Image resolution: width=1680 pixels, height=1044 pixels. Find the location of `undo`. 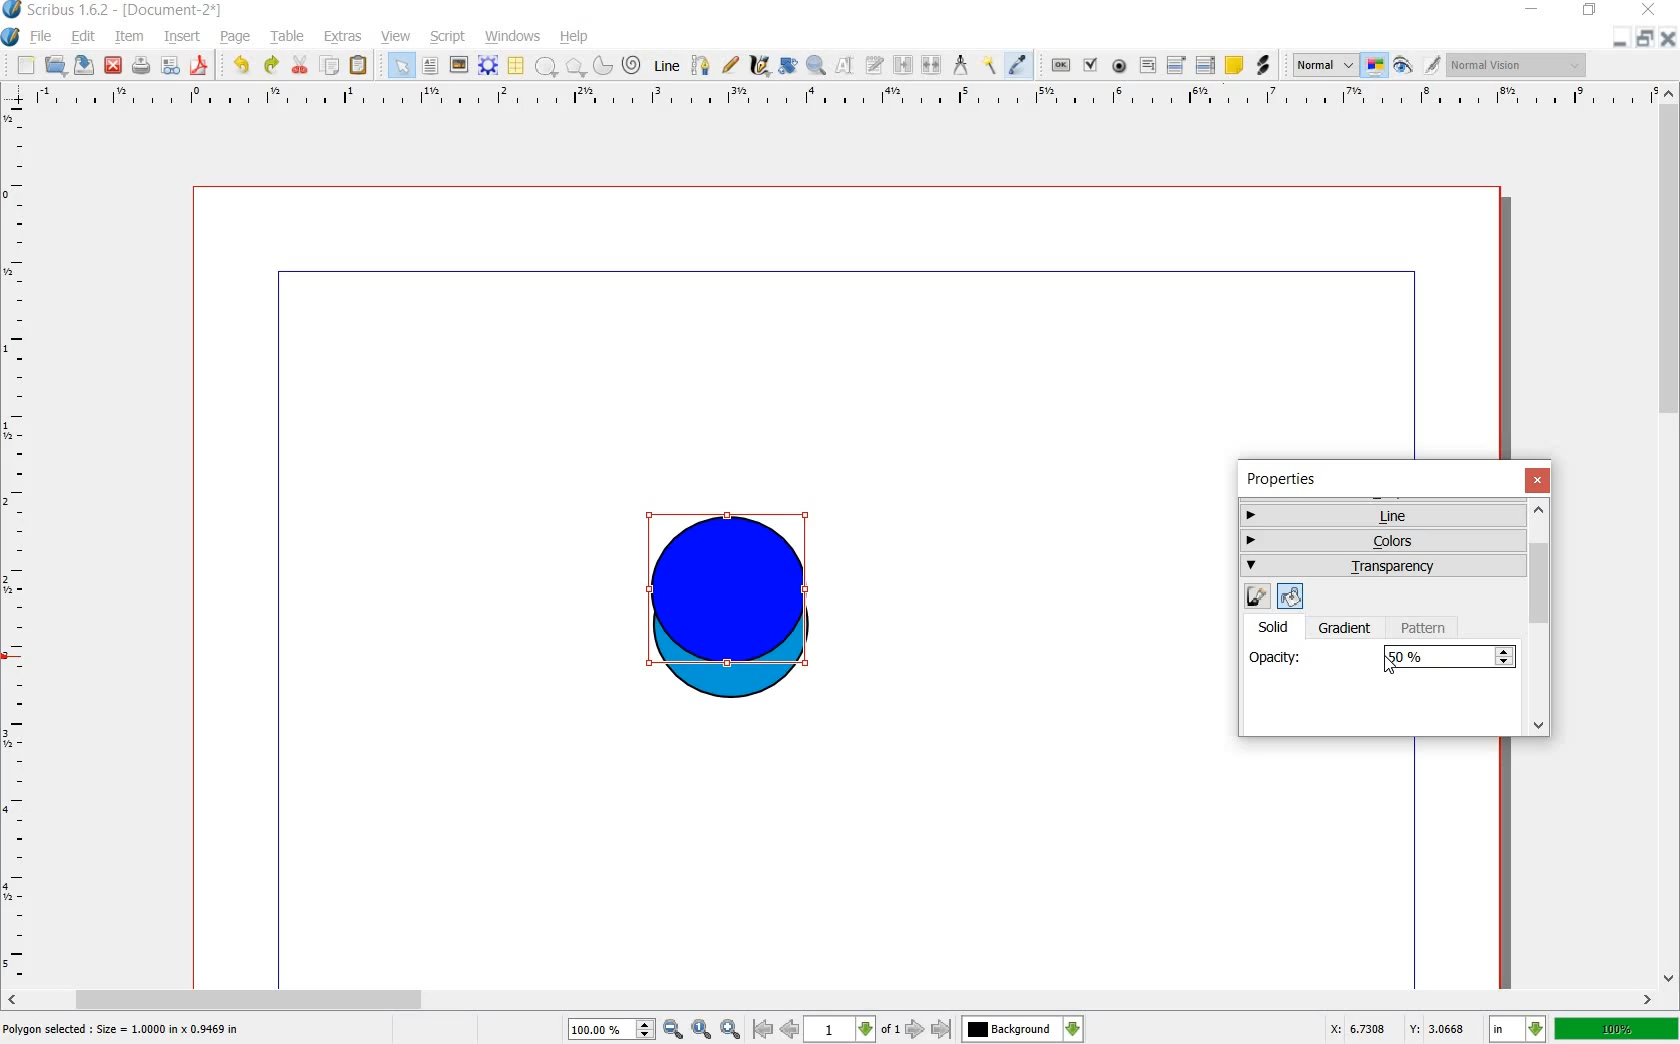

undo is located at coordinates (243, 66).